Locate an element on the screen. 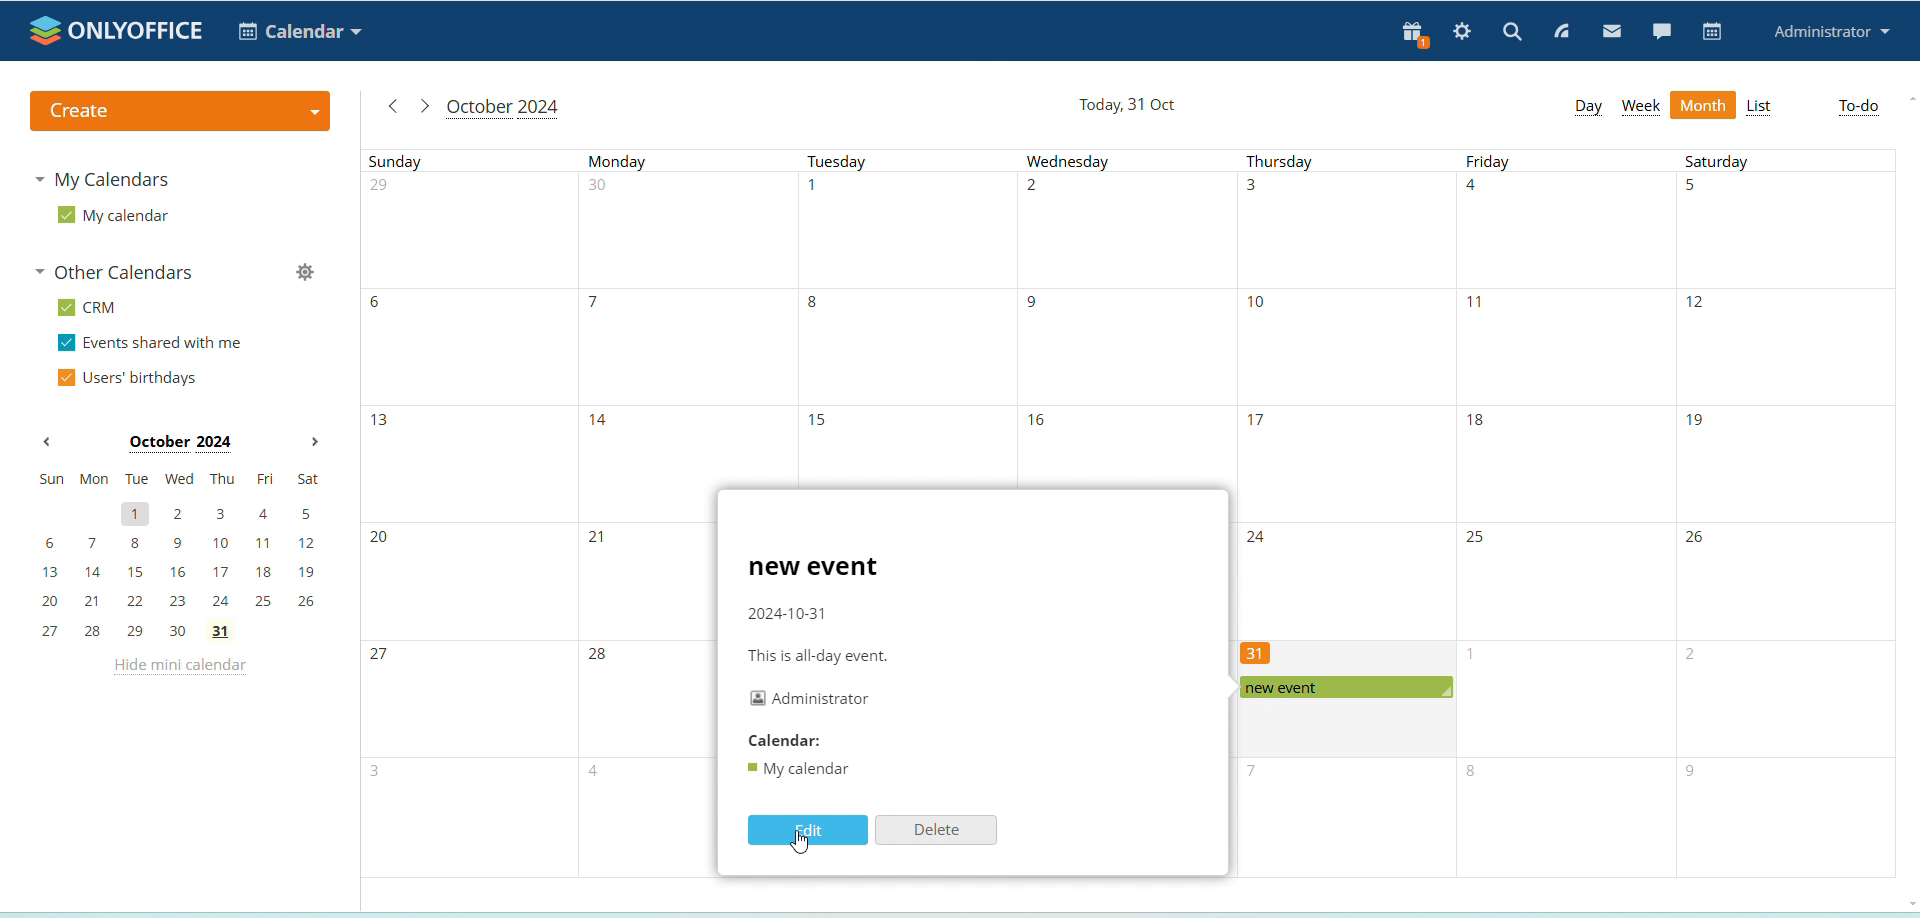 This screenshot has height=918, width=1920. chat is located at coordinates (1661, 30).